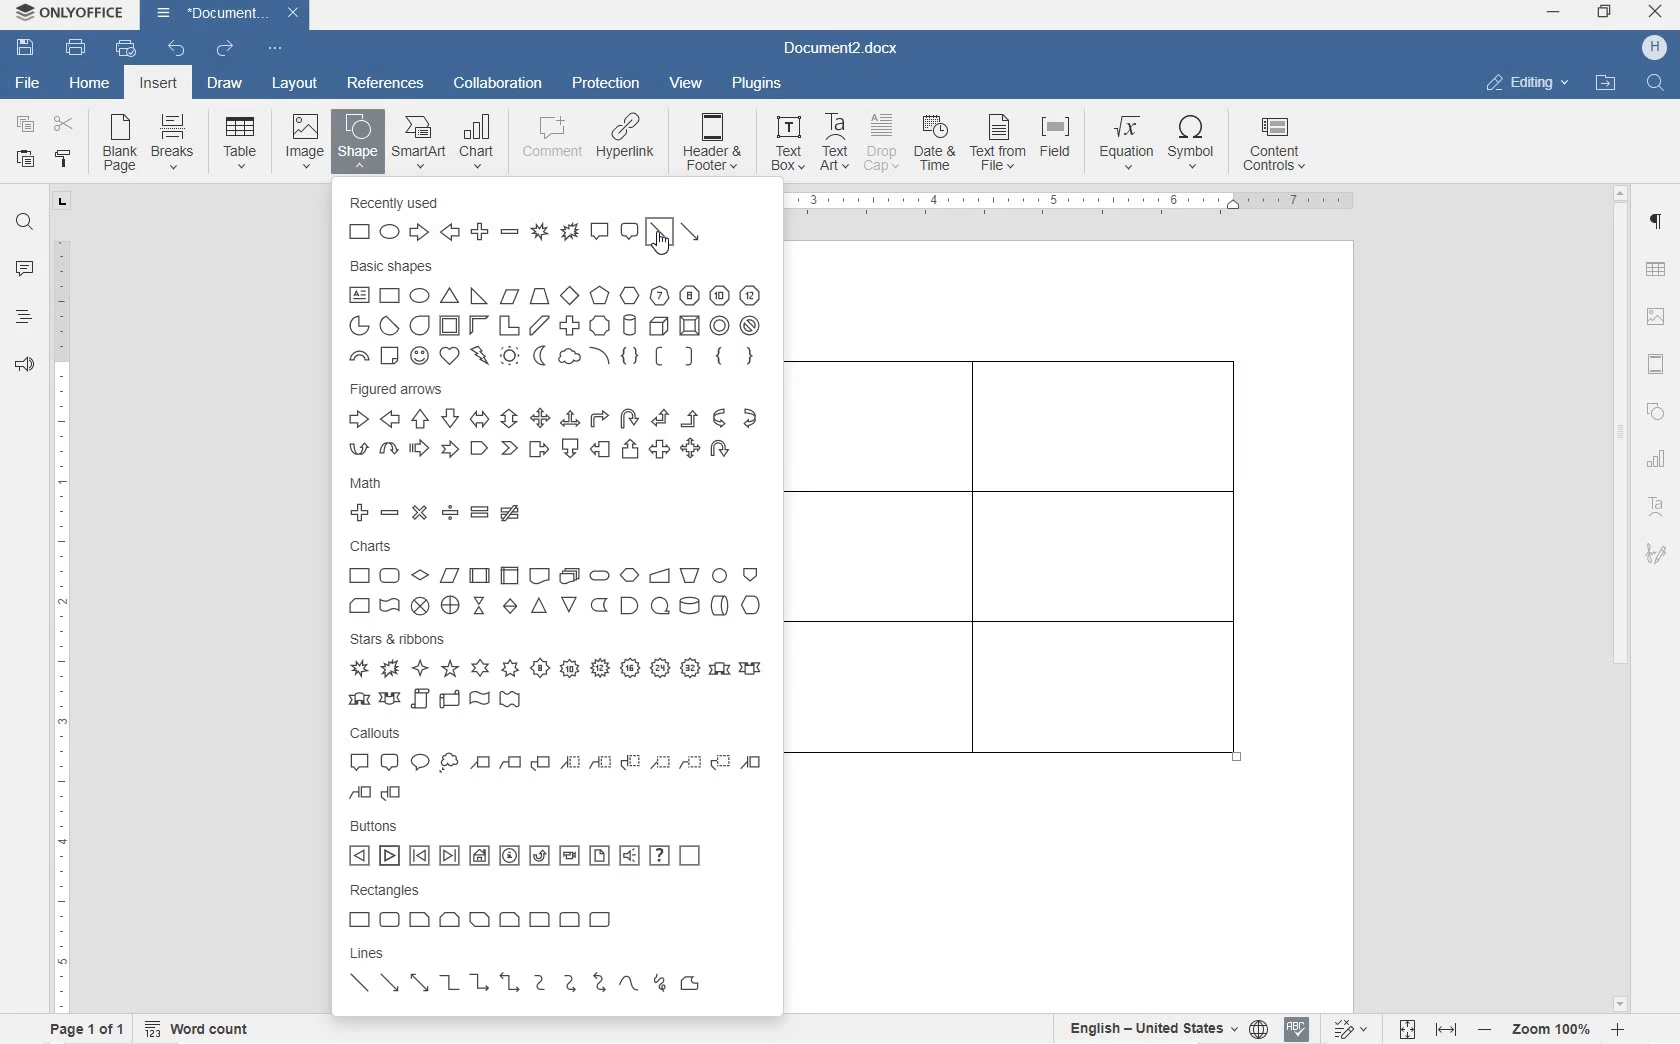 The height and width of the screenshot is (1044, 1680). I want to click on undo, so click(175, 49).